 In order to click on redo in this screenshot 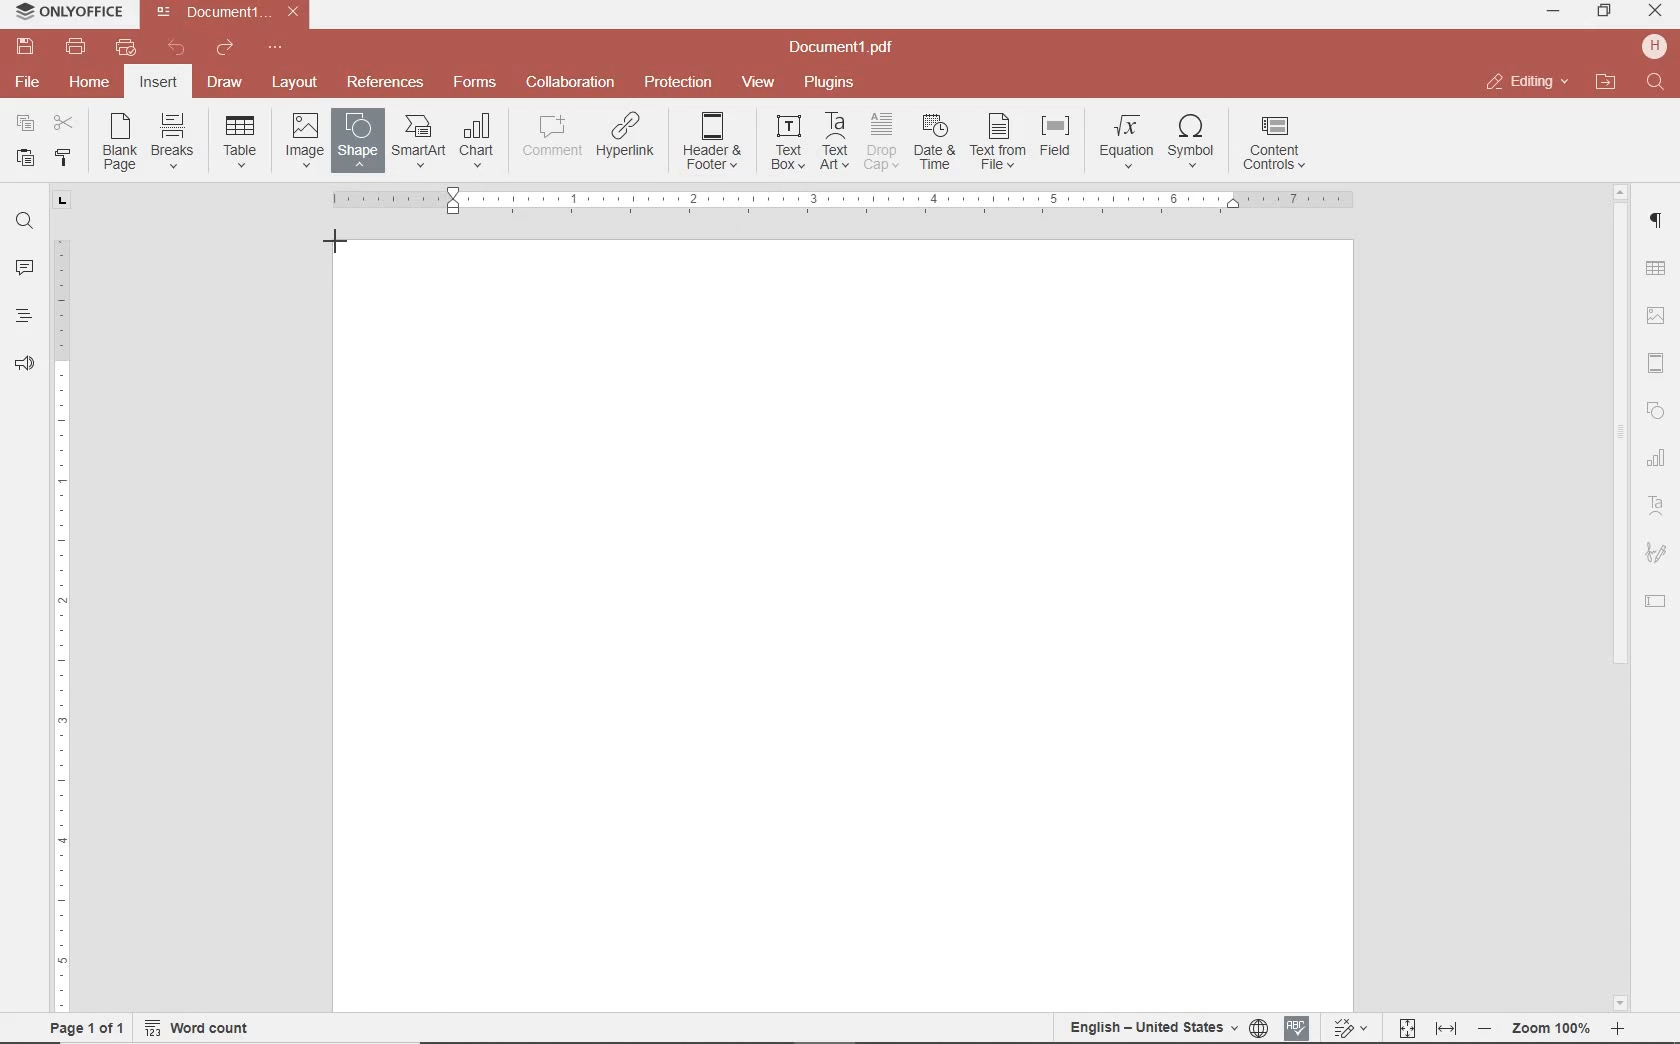, I will do `click(223, 51)`.